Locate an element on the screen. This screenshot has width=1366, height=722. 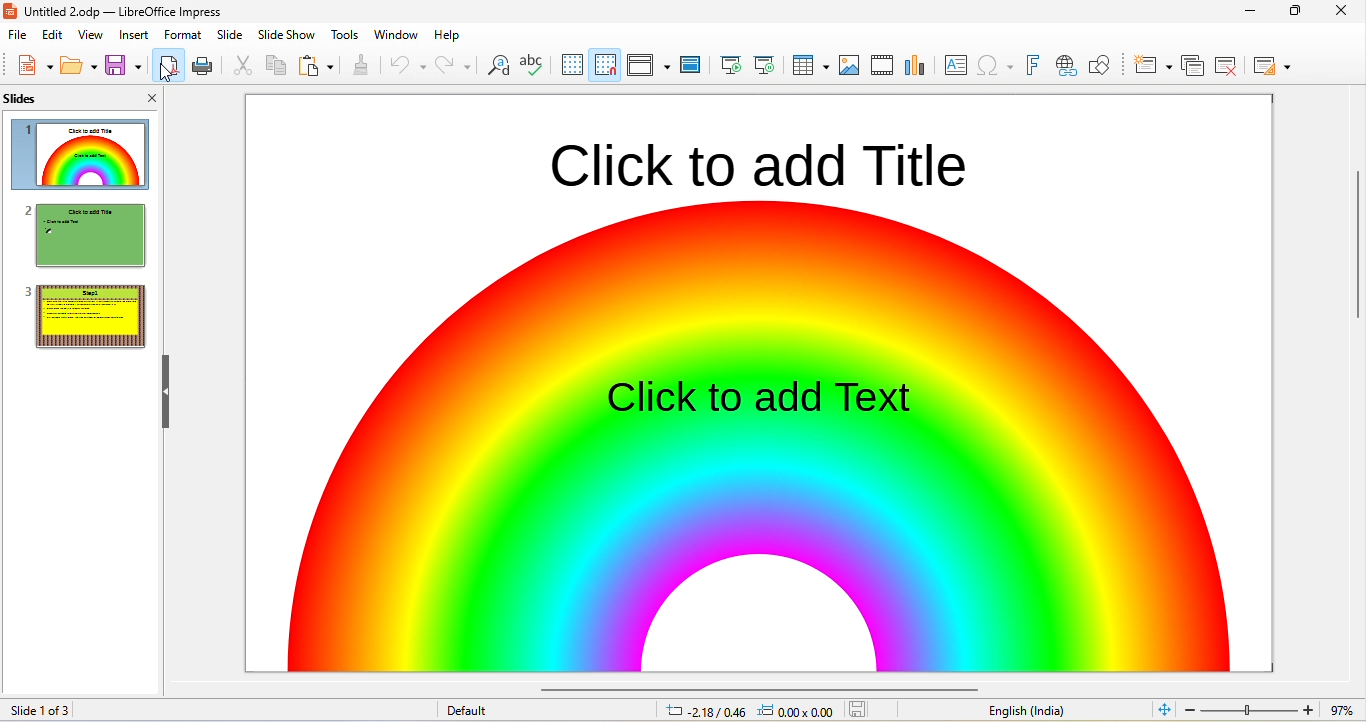
click to add title is located at coordinates (749, 161).